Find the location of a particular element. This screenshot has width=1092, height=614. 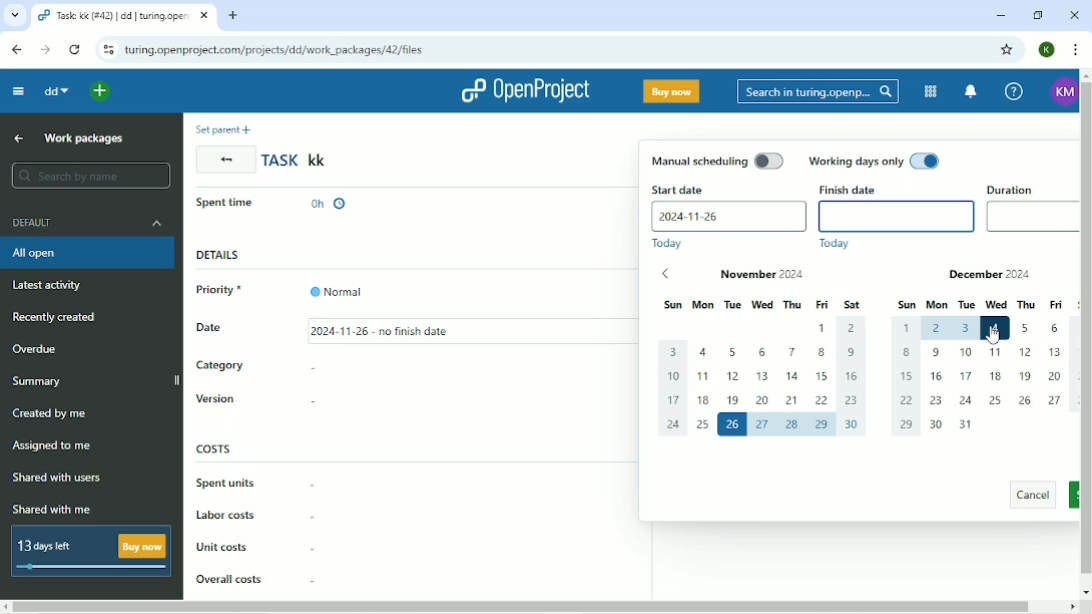

11/26/2024 - no finish date is located at coordinates (388, 329).